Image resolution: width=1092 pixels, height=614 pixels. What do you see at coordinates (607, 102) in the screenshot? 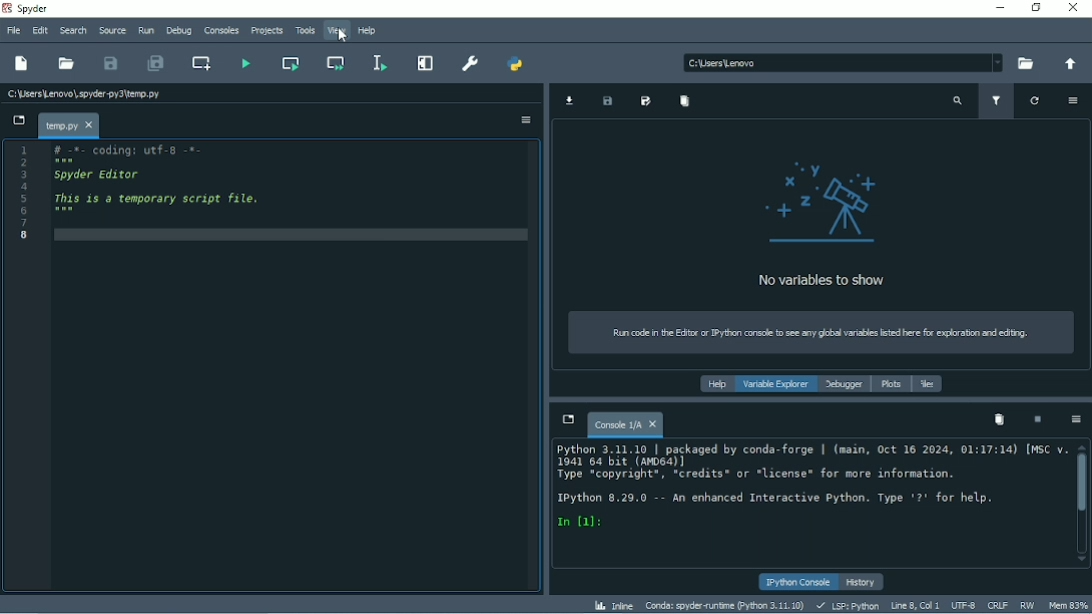
I see `Save data` at bounding box center [607, 102].